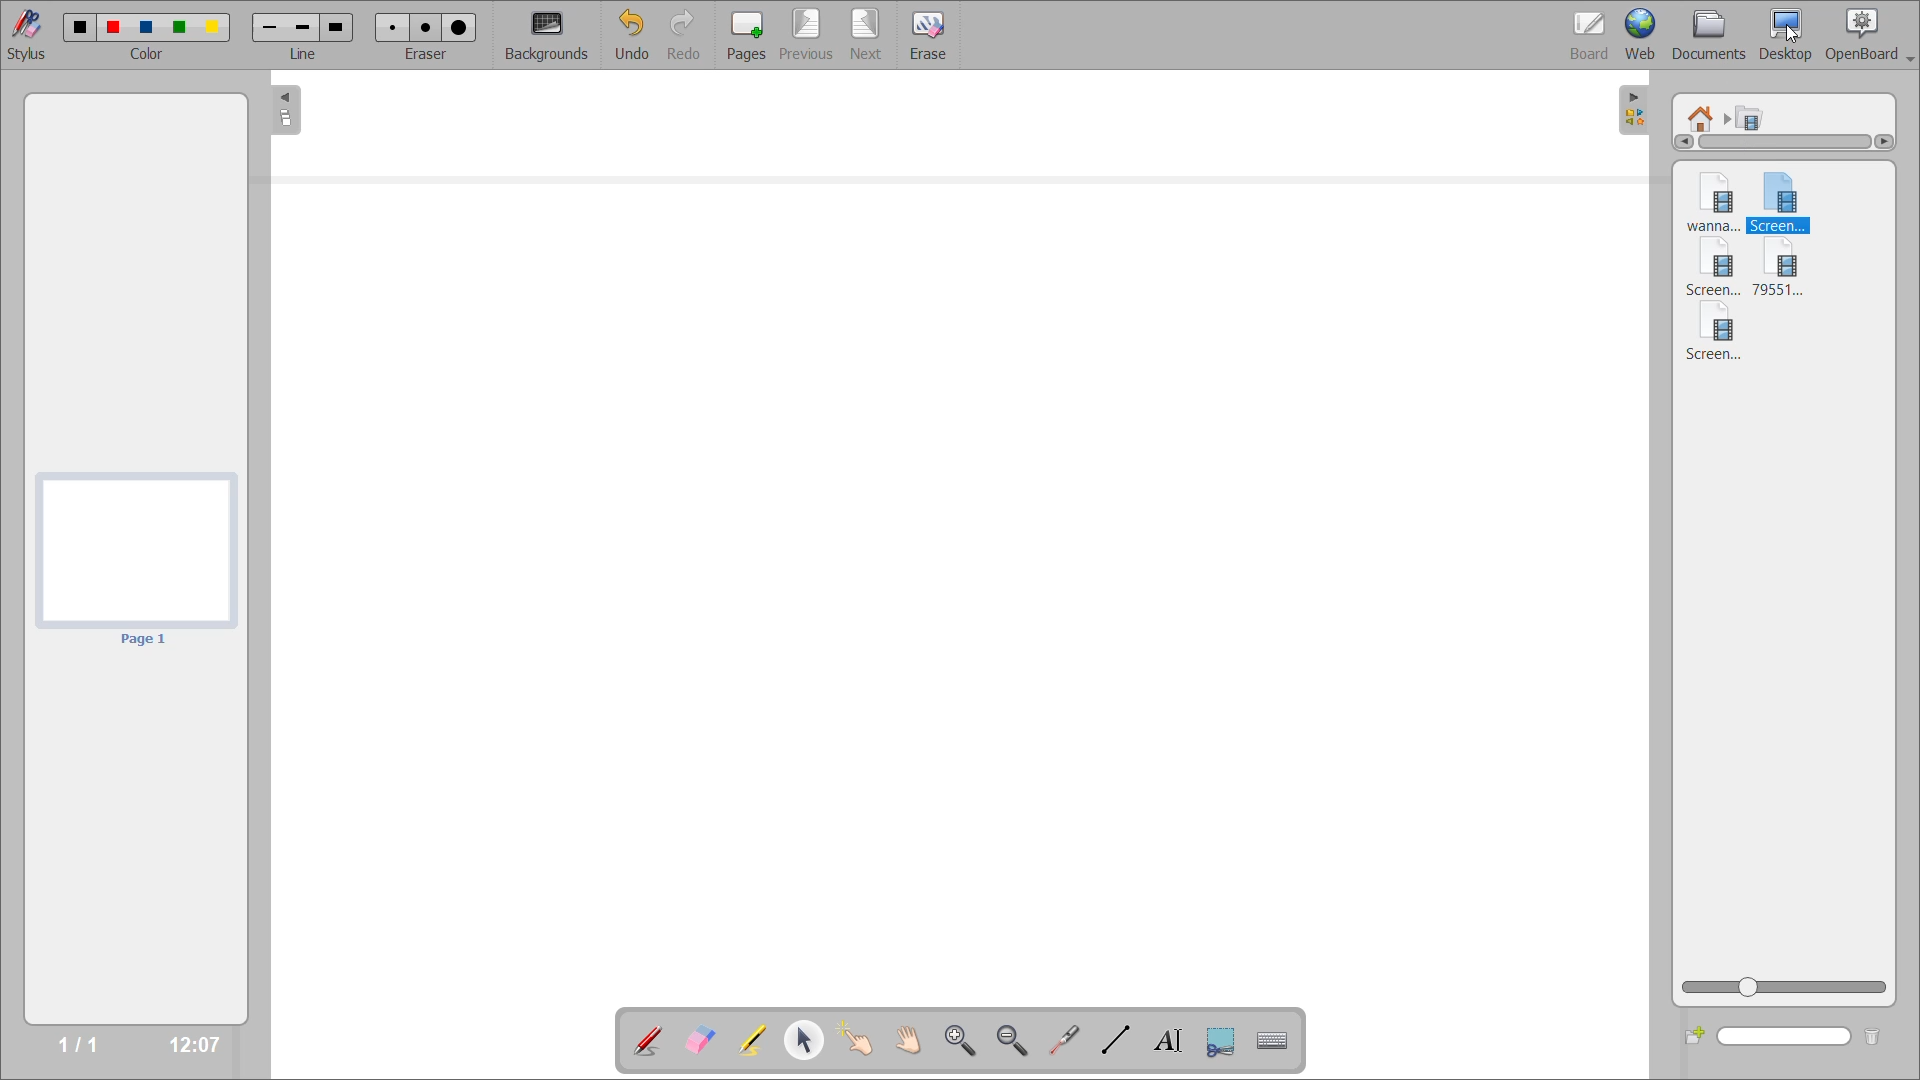  Describe the element at coordinates (301, 27) in the screenshot. I see `Medium line` at that location.